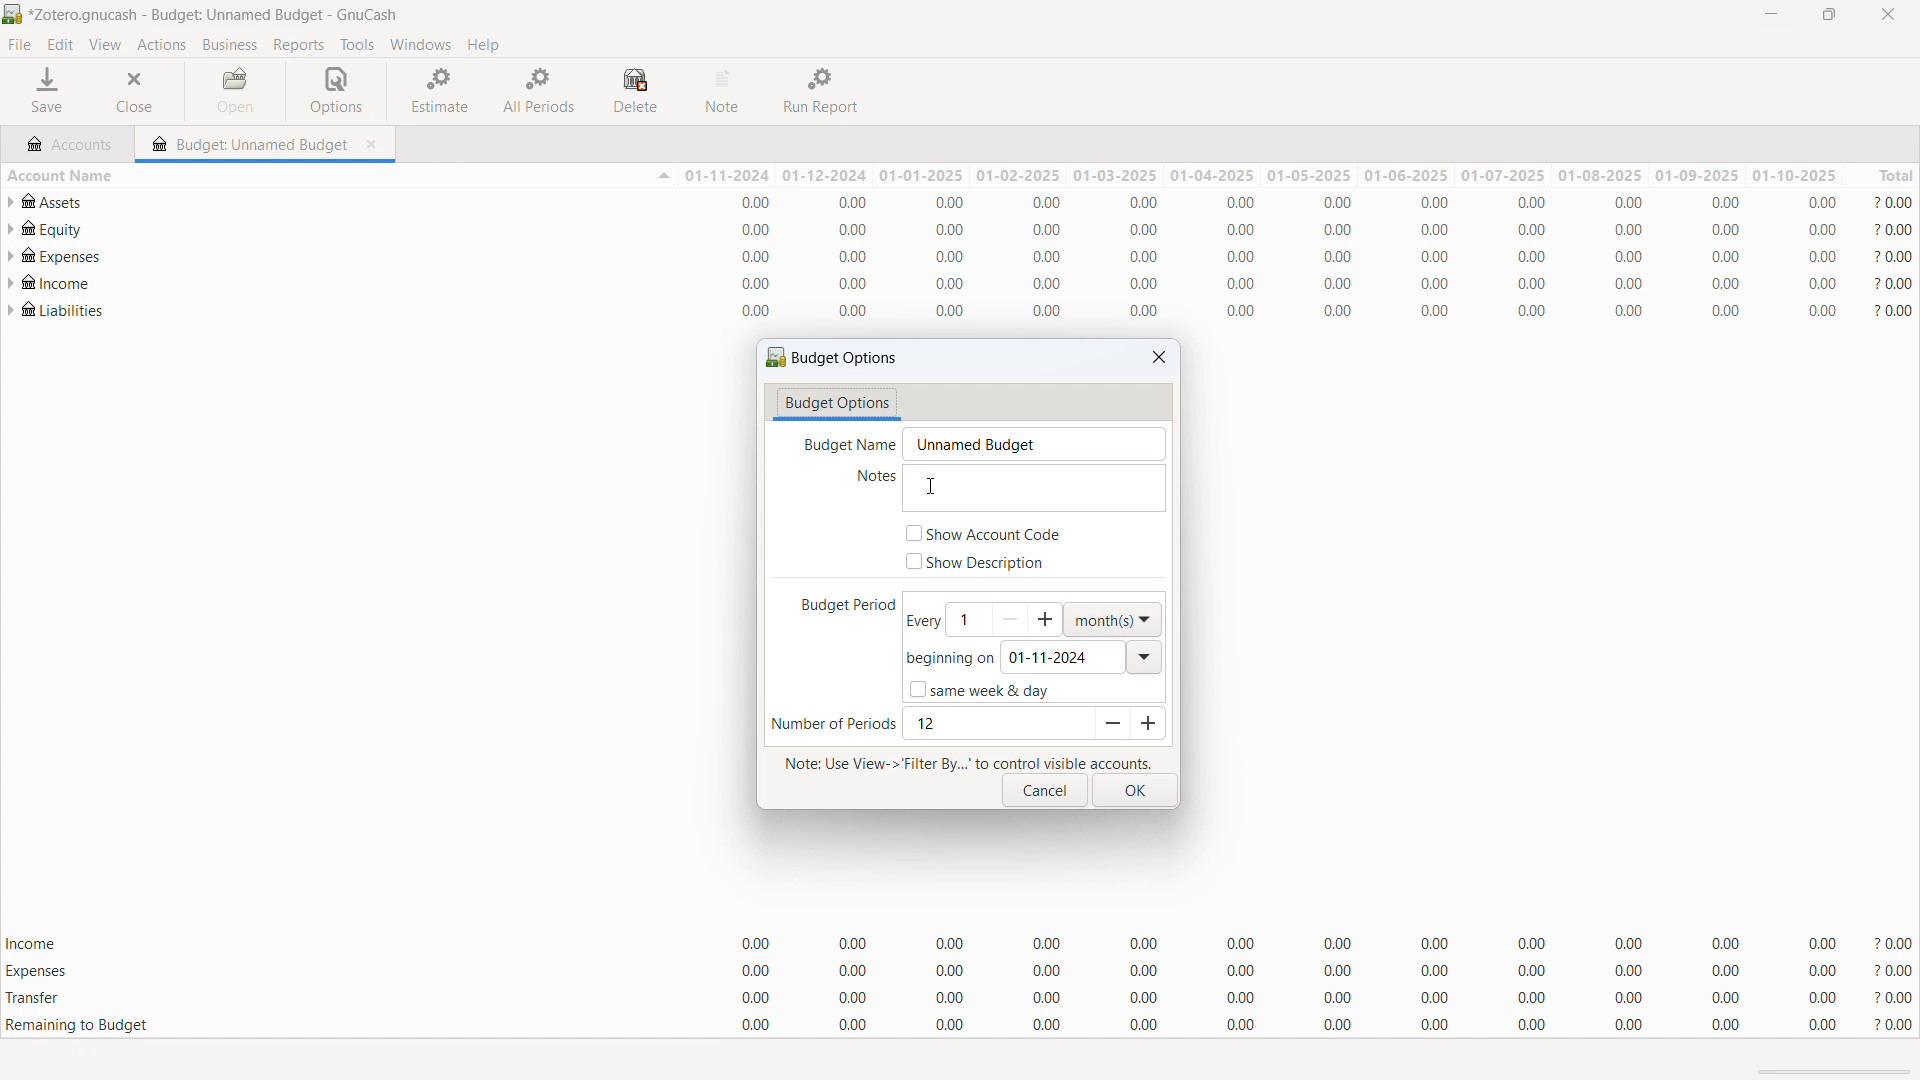 The height and width of the screenshot is (1080, 1920). What do you see at coordinates (1004, 619) in the screenshot?
I see `set budget period` at bounding box center [1004, 619].